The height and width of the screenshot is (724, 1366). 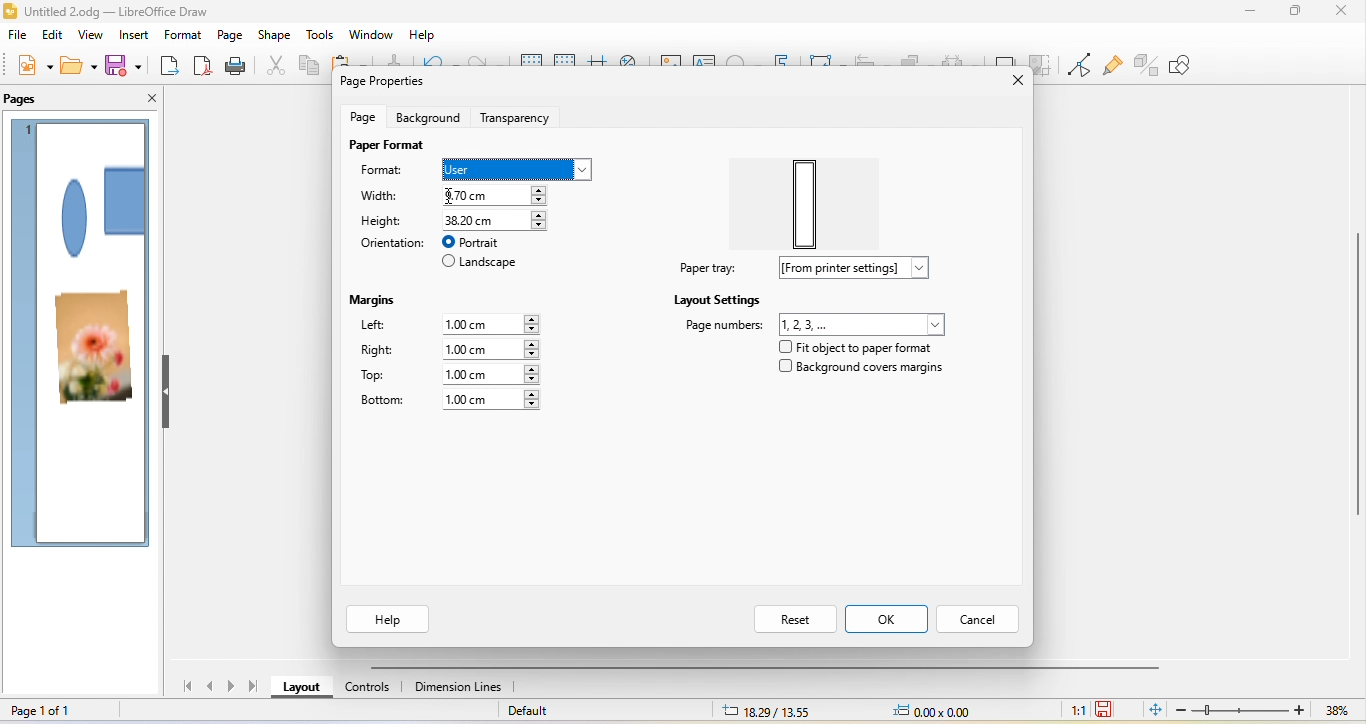 I want to click on close, so click(x=147, y=99).